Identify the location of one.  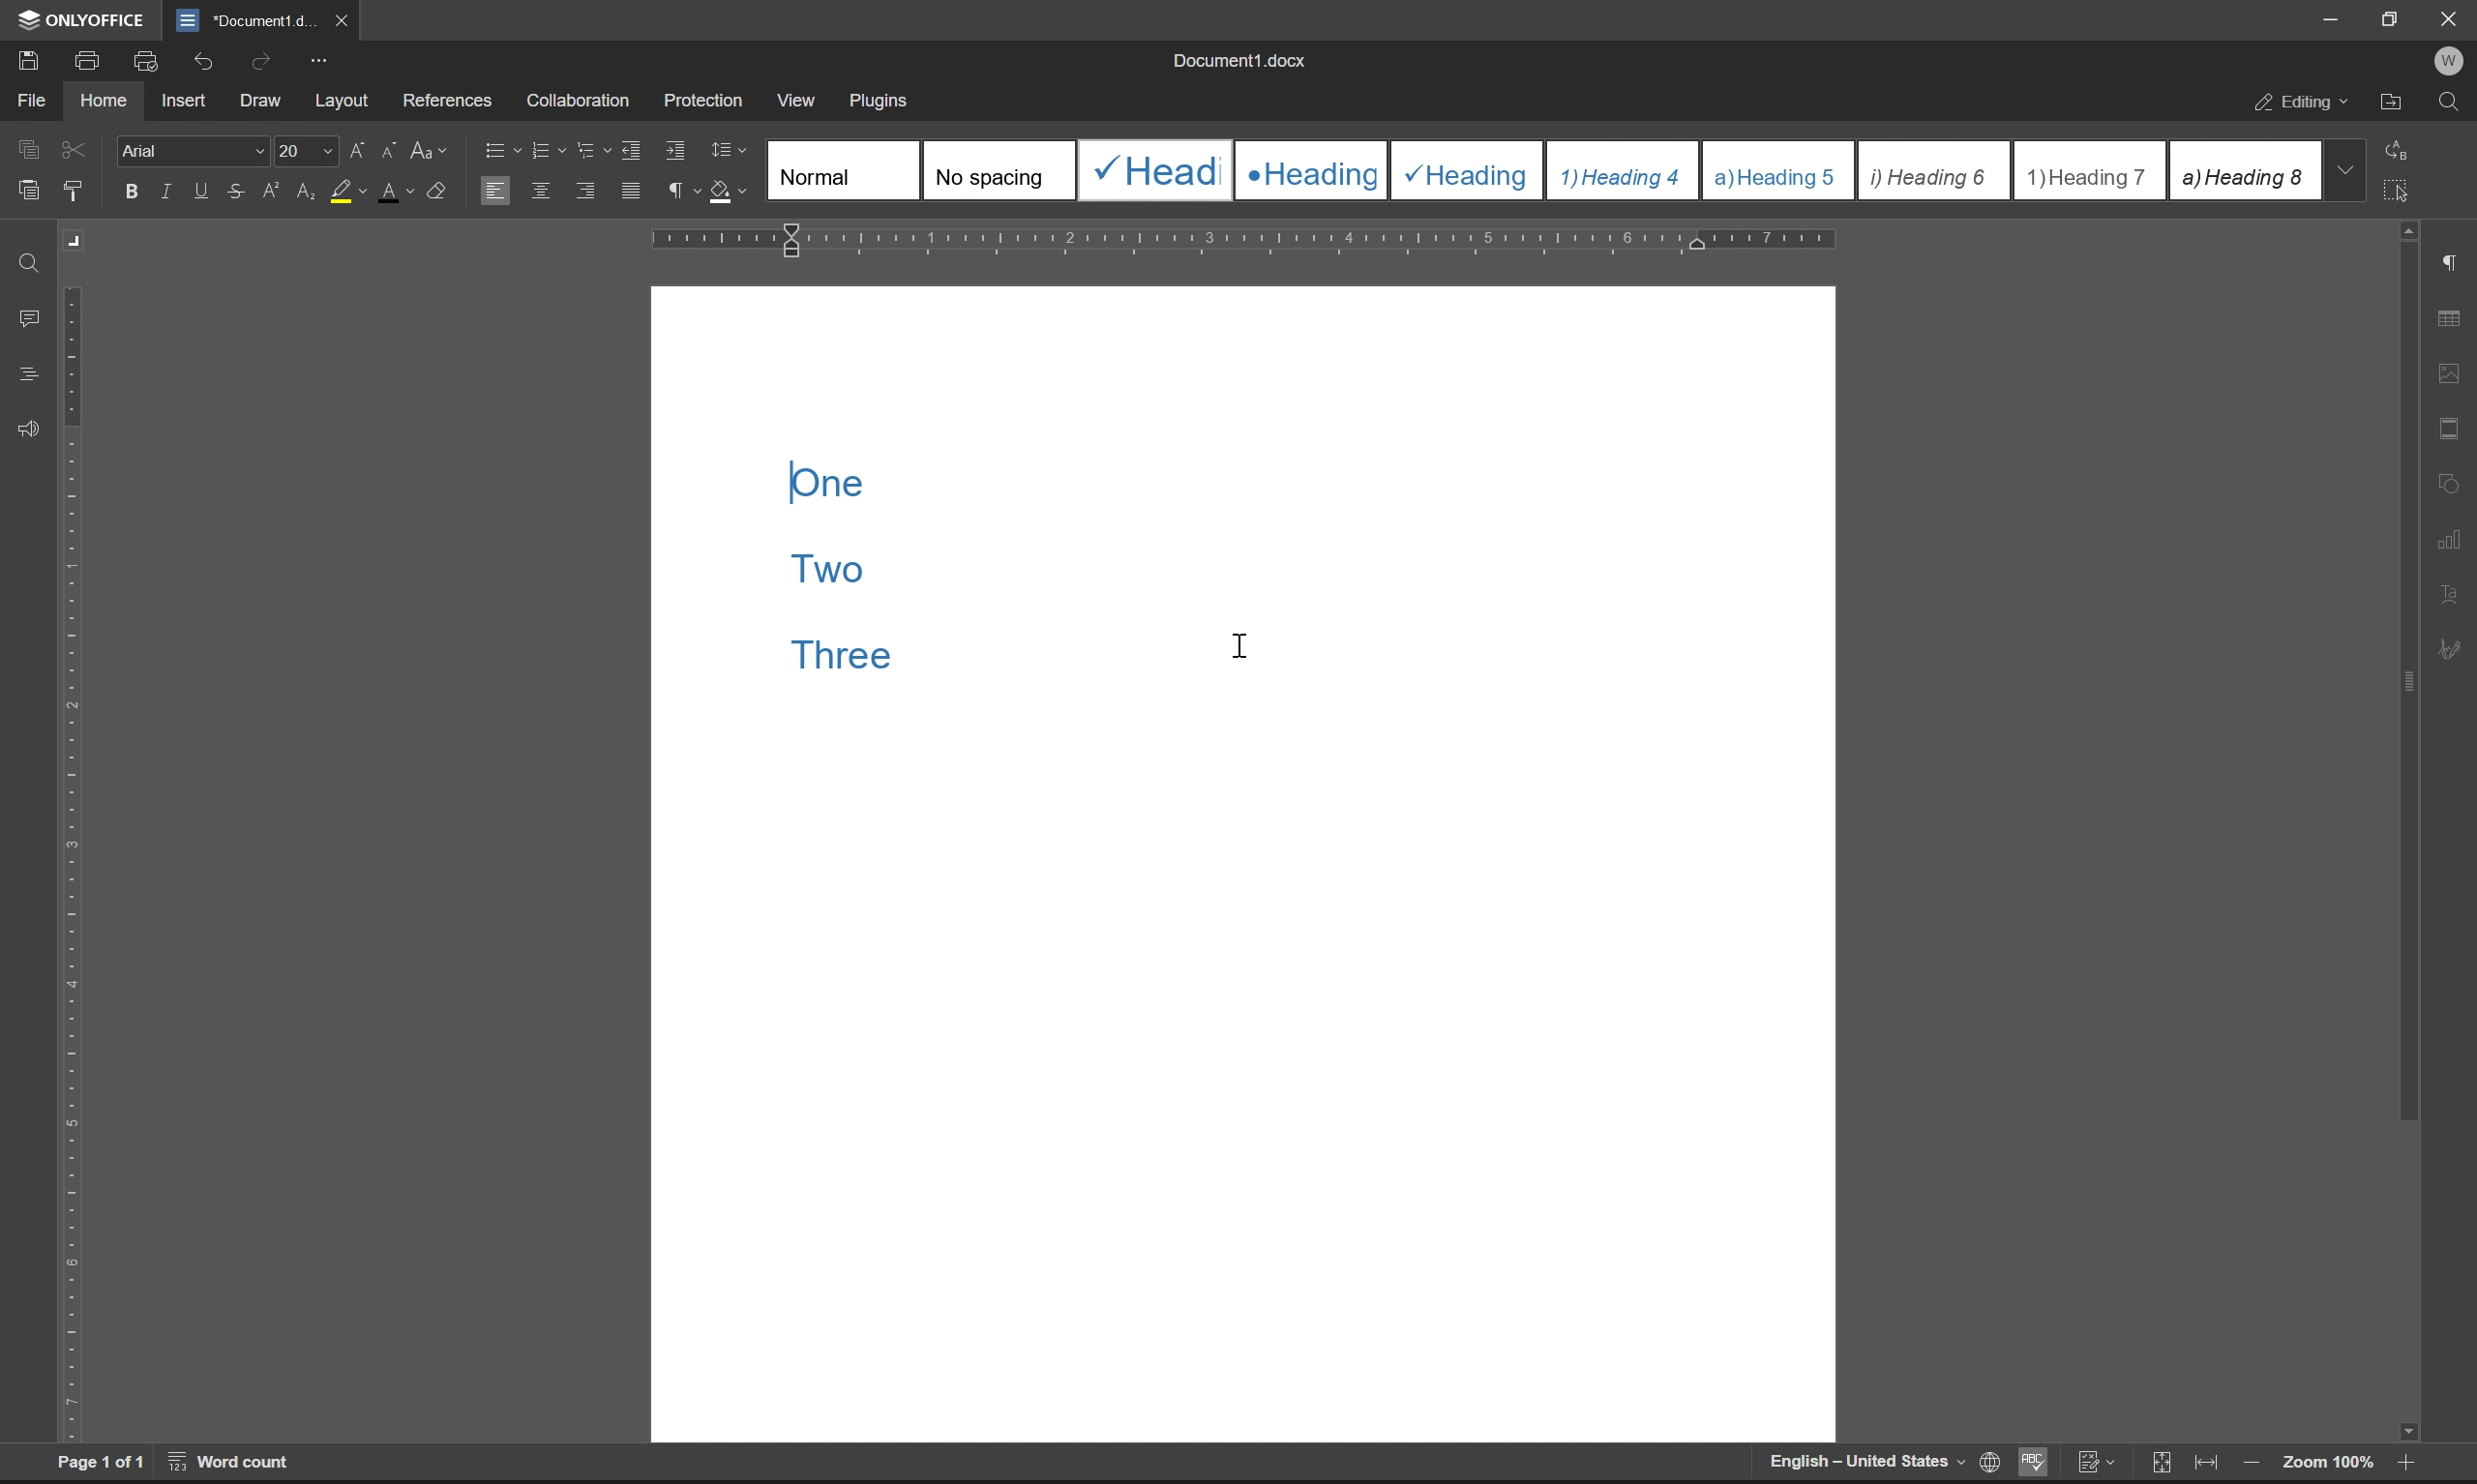
(825, 483).